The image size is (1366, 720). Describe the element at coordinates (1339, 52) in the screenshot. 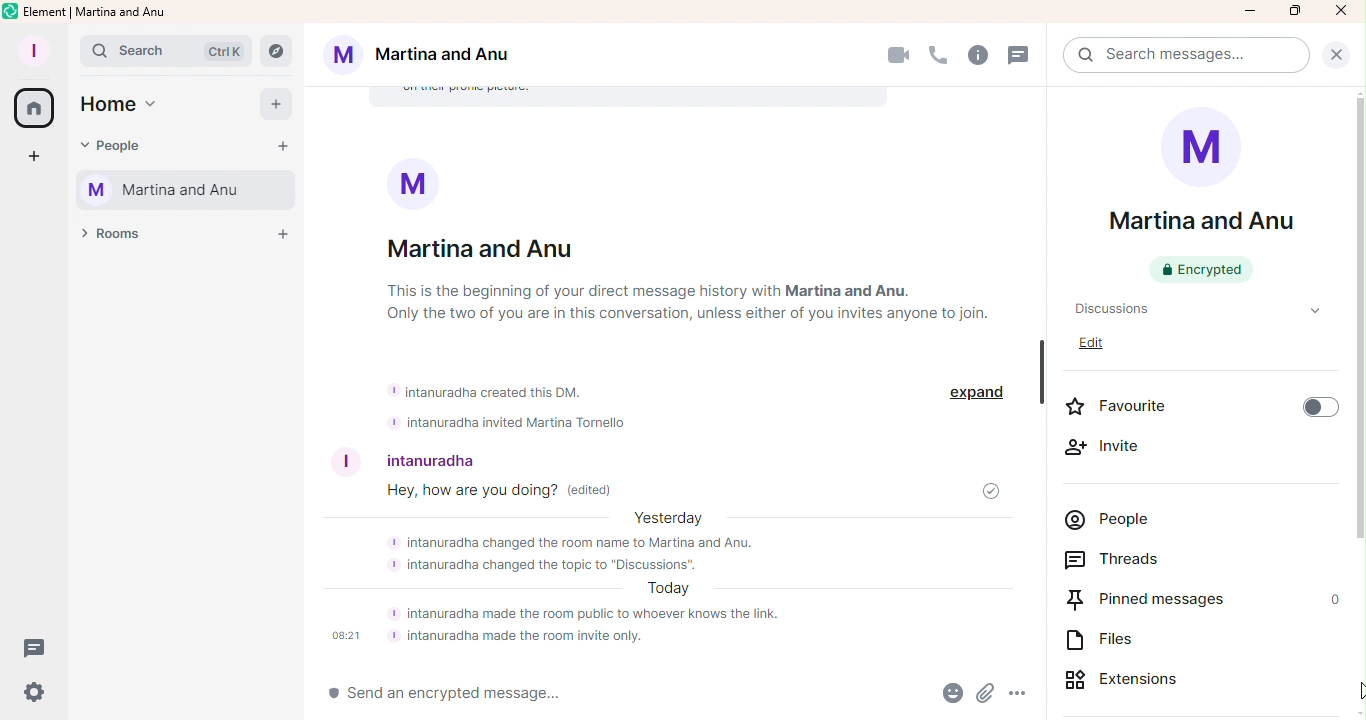

I see `Close` at that location.